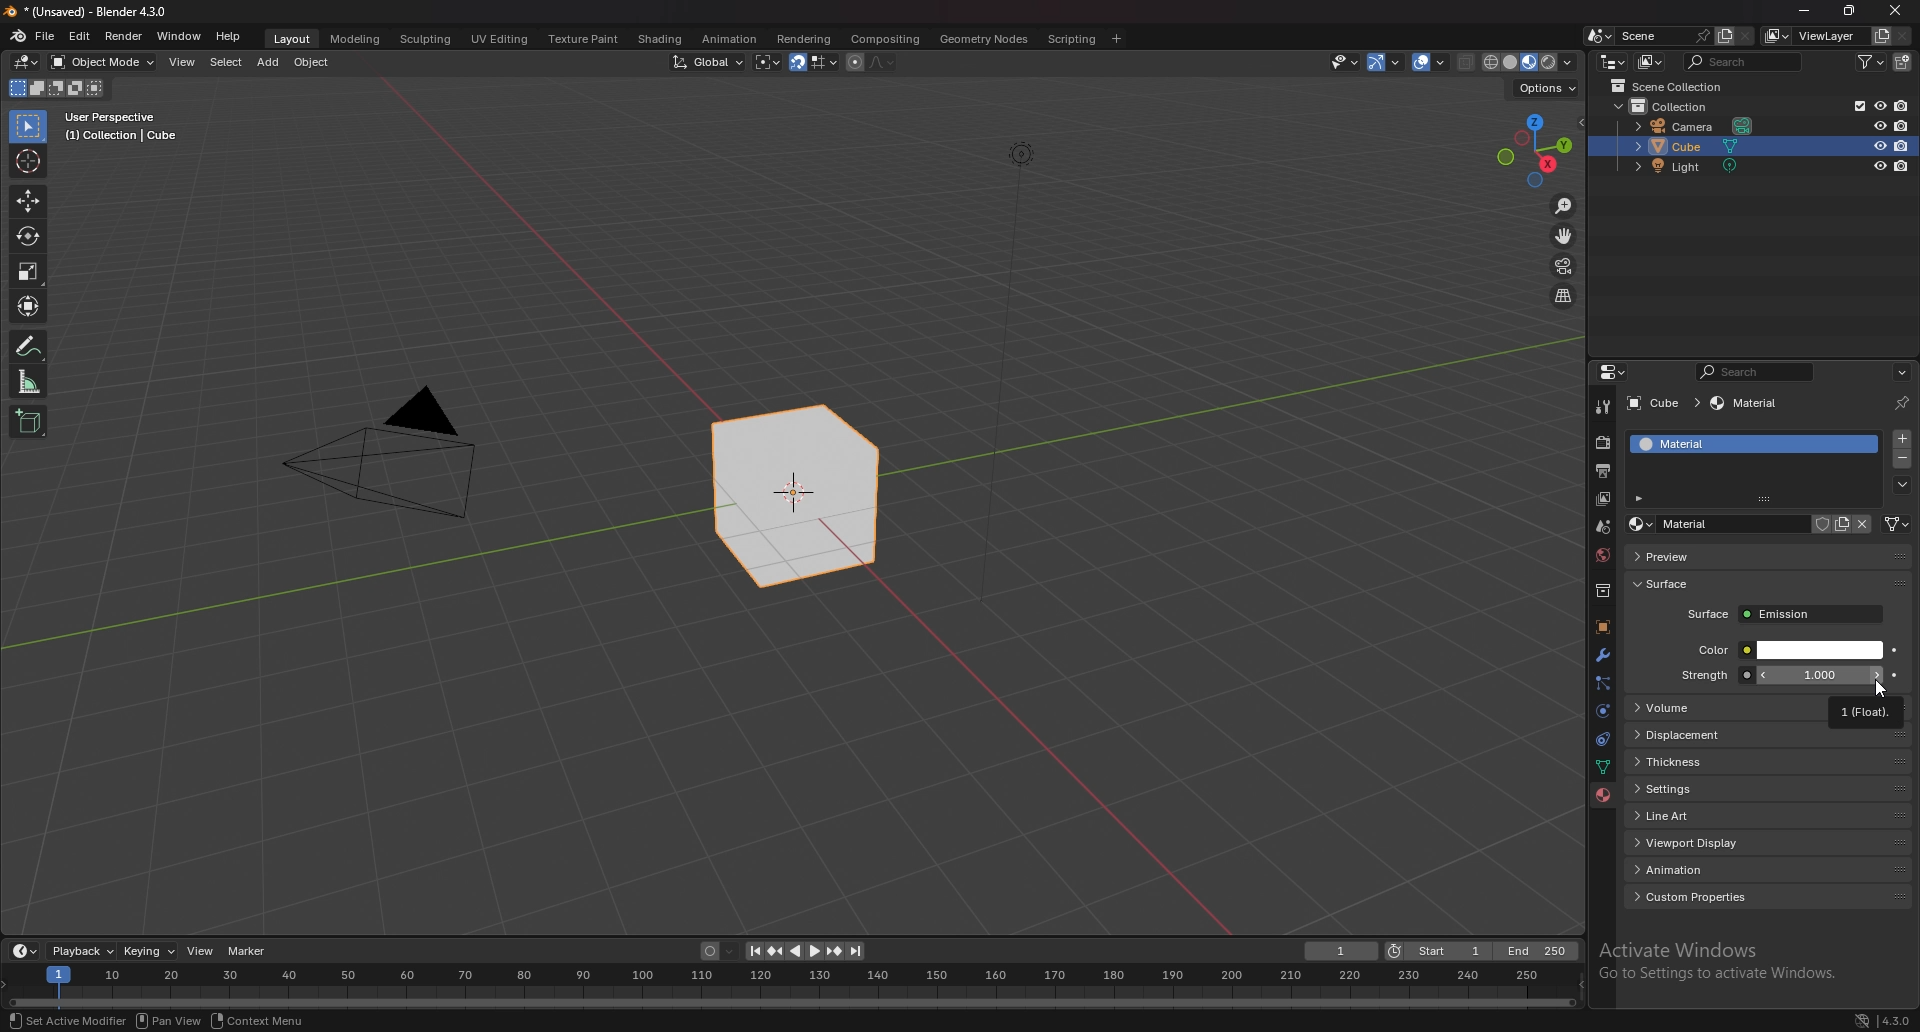 This screenshot has width=1920, height=1032. Describe the element at coordinates (354, 38) in the screenshot. I see `modeling` at that location.